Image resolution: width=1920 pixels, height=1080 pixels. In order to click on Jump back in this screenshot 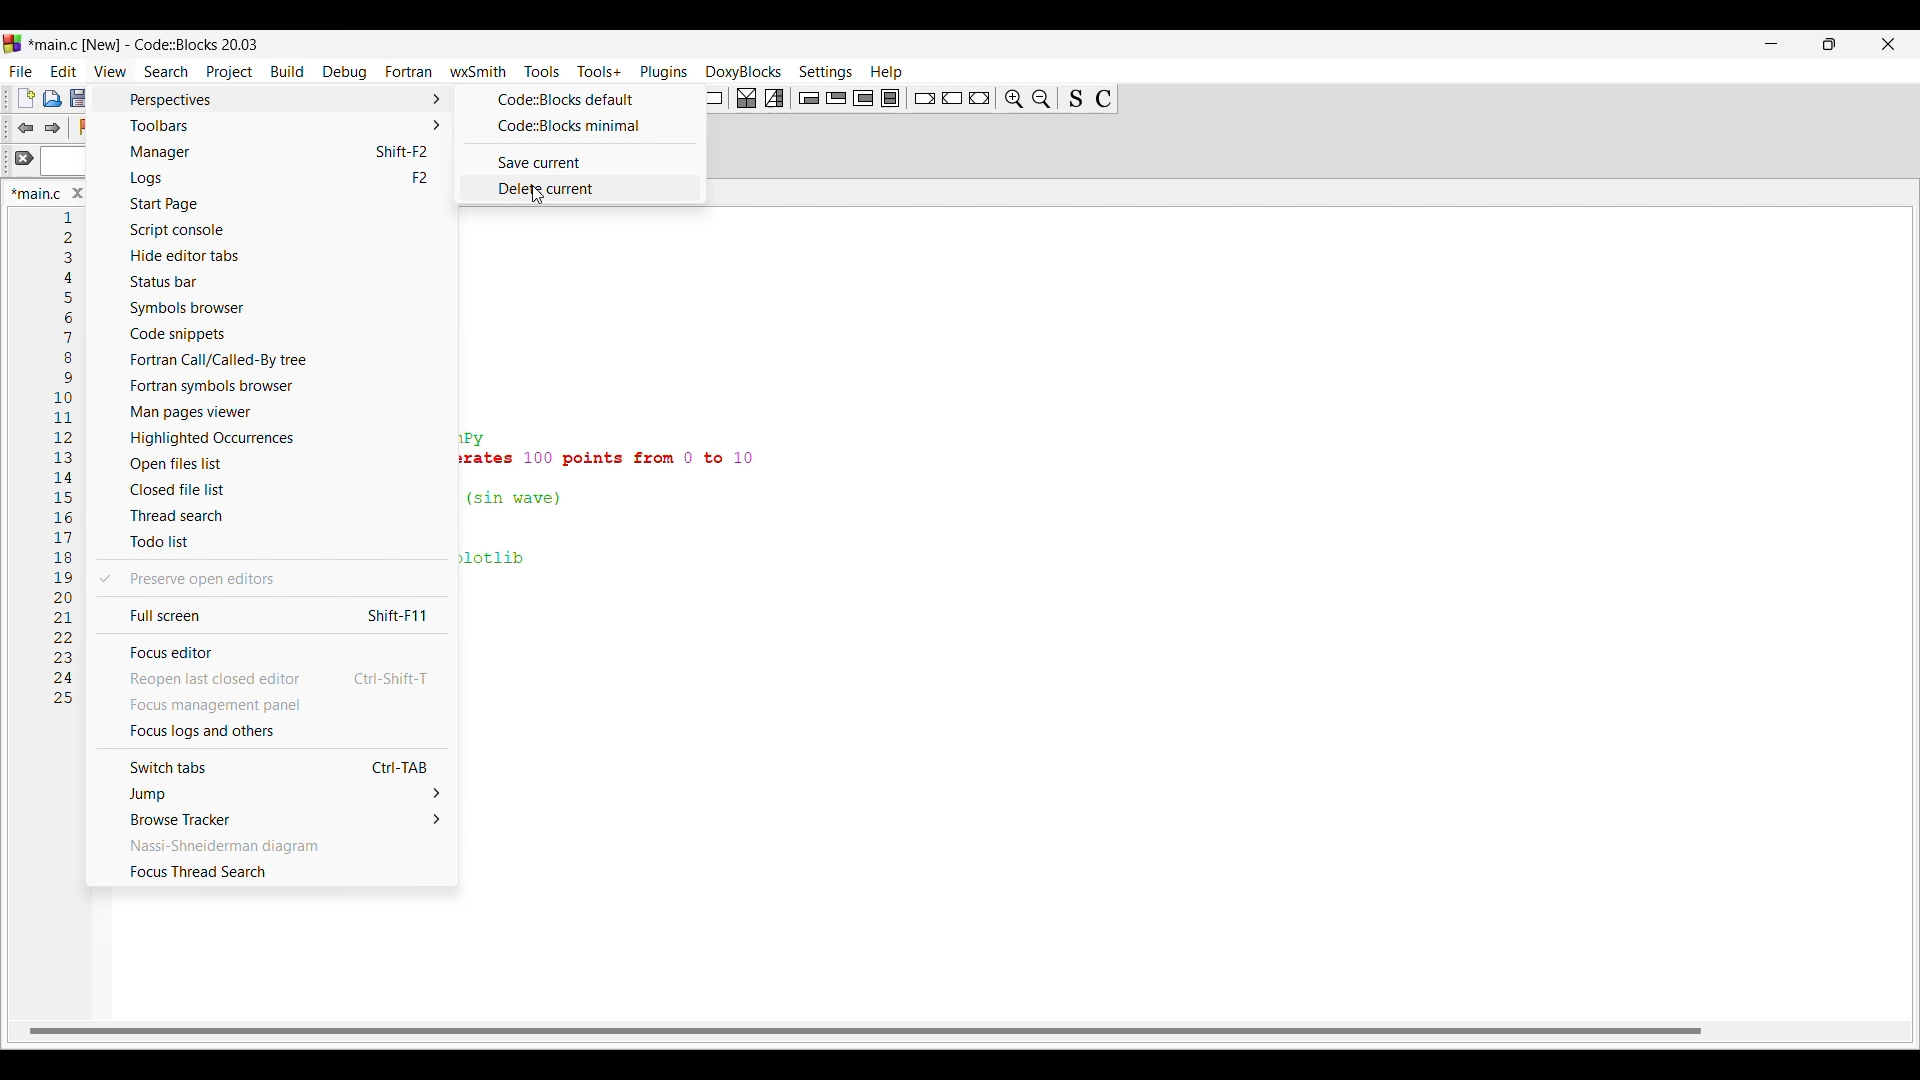, I will do `click(24, 128)`.